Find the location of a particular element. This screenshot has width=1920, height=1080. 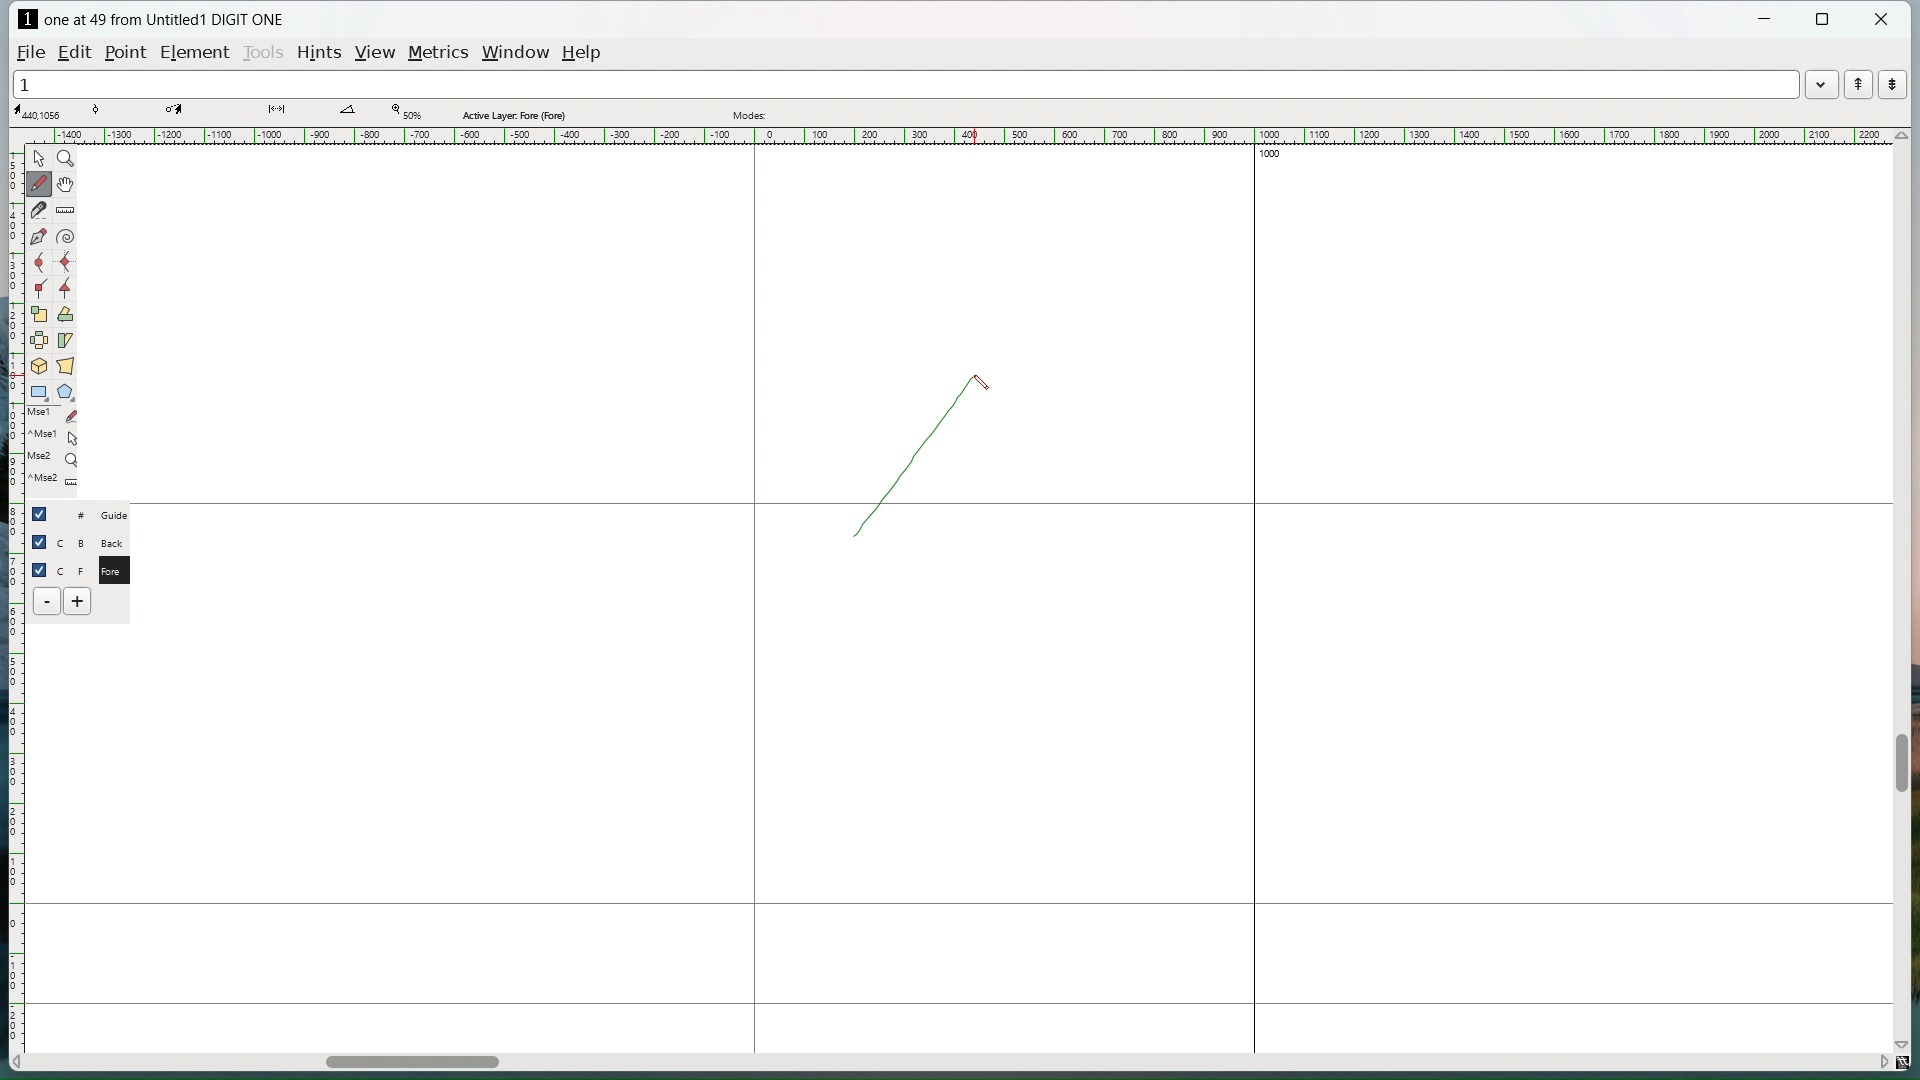

add a point then drag out its control points is located at coordinates (39, 236).